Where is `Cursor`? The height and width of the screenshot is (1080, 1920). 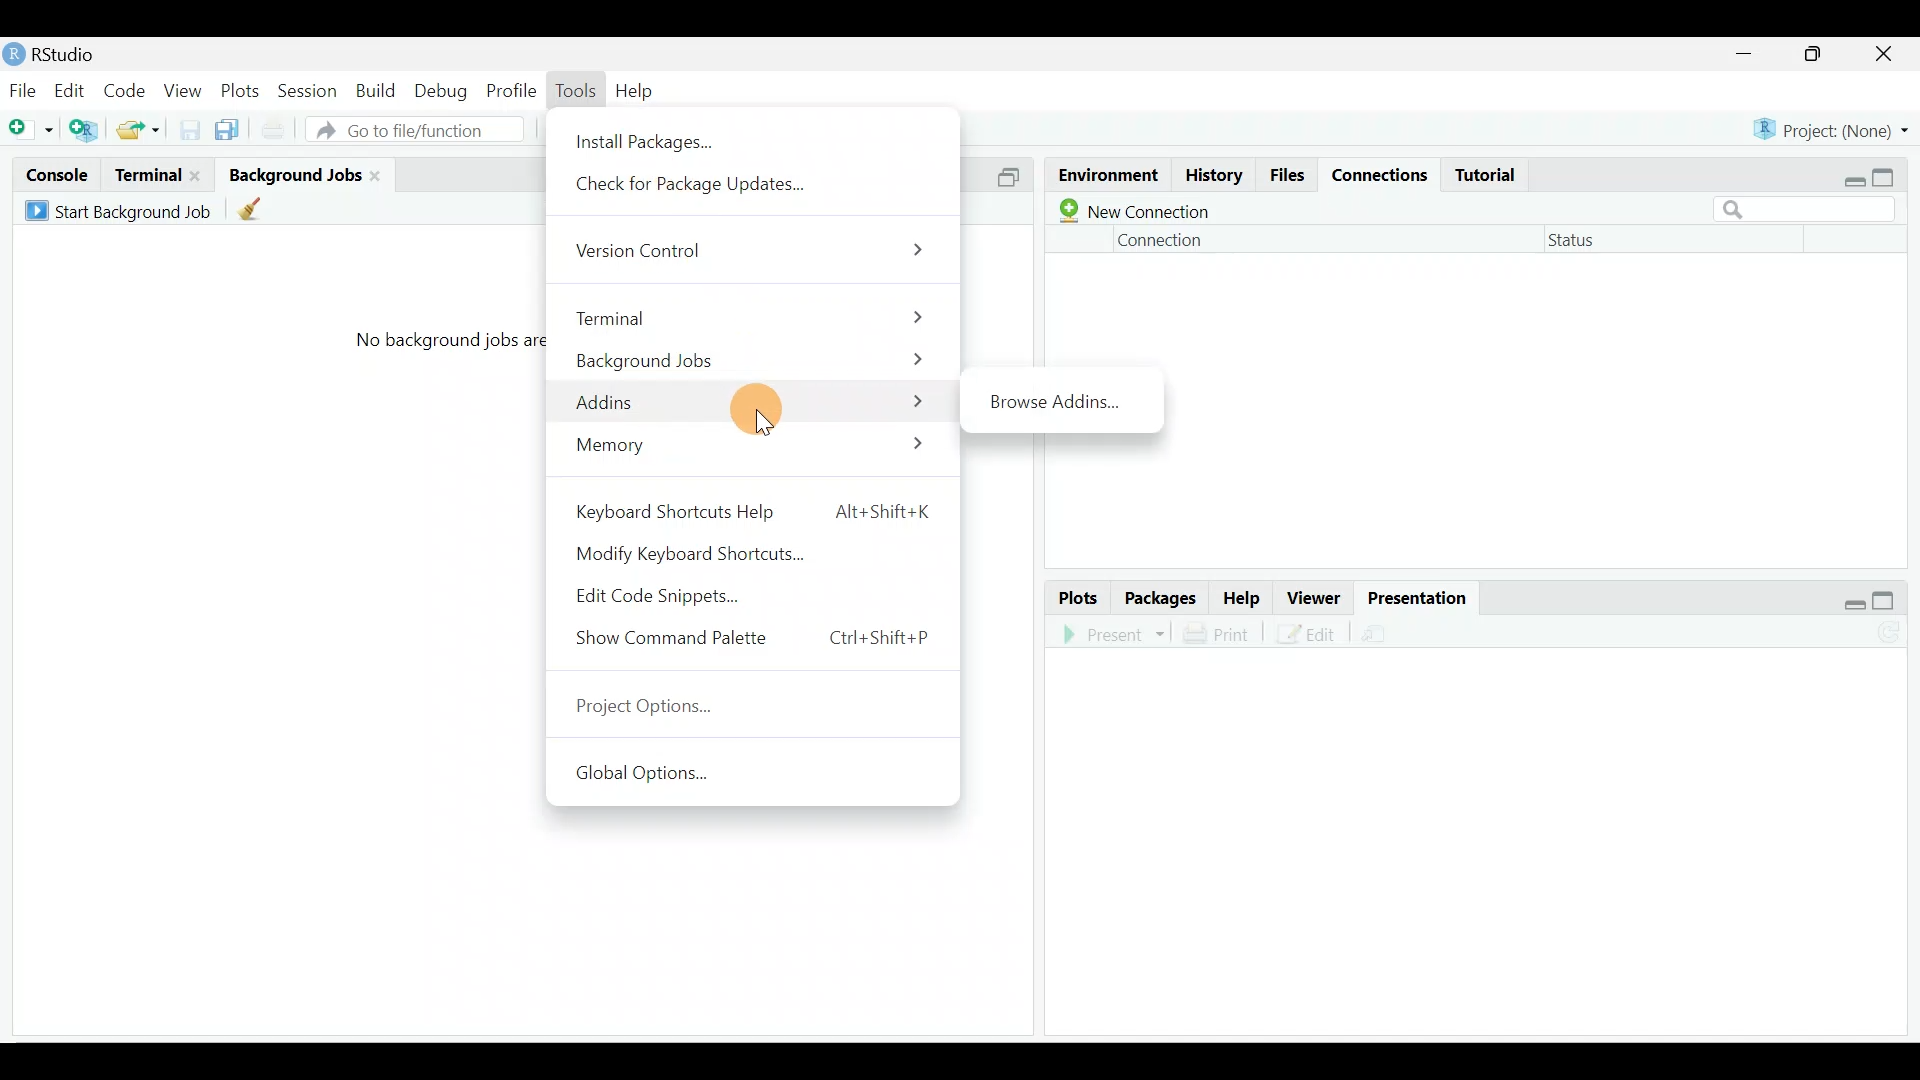
Cursor is located at coordinates (748, 401).